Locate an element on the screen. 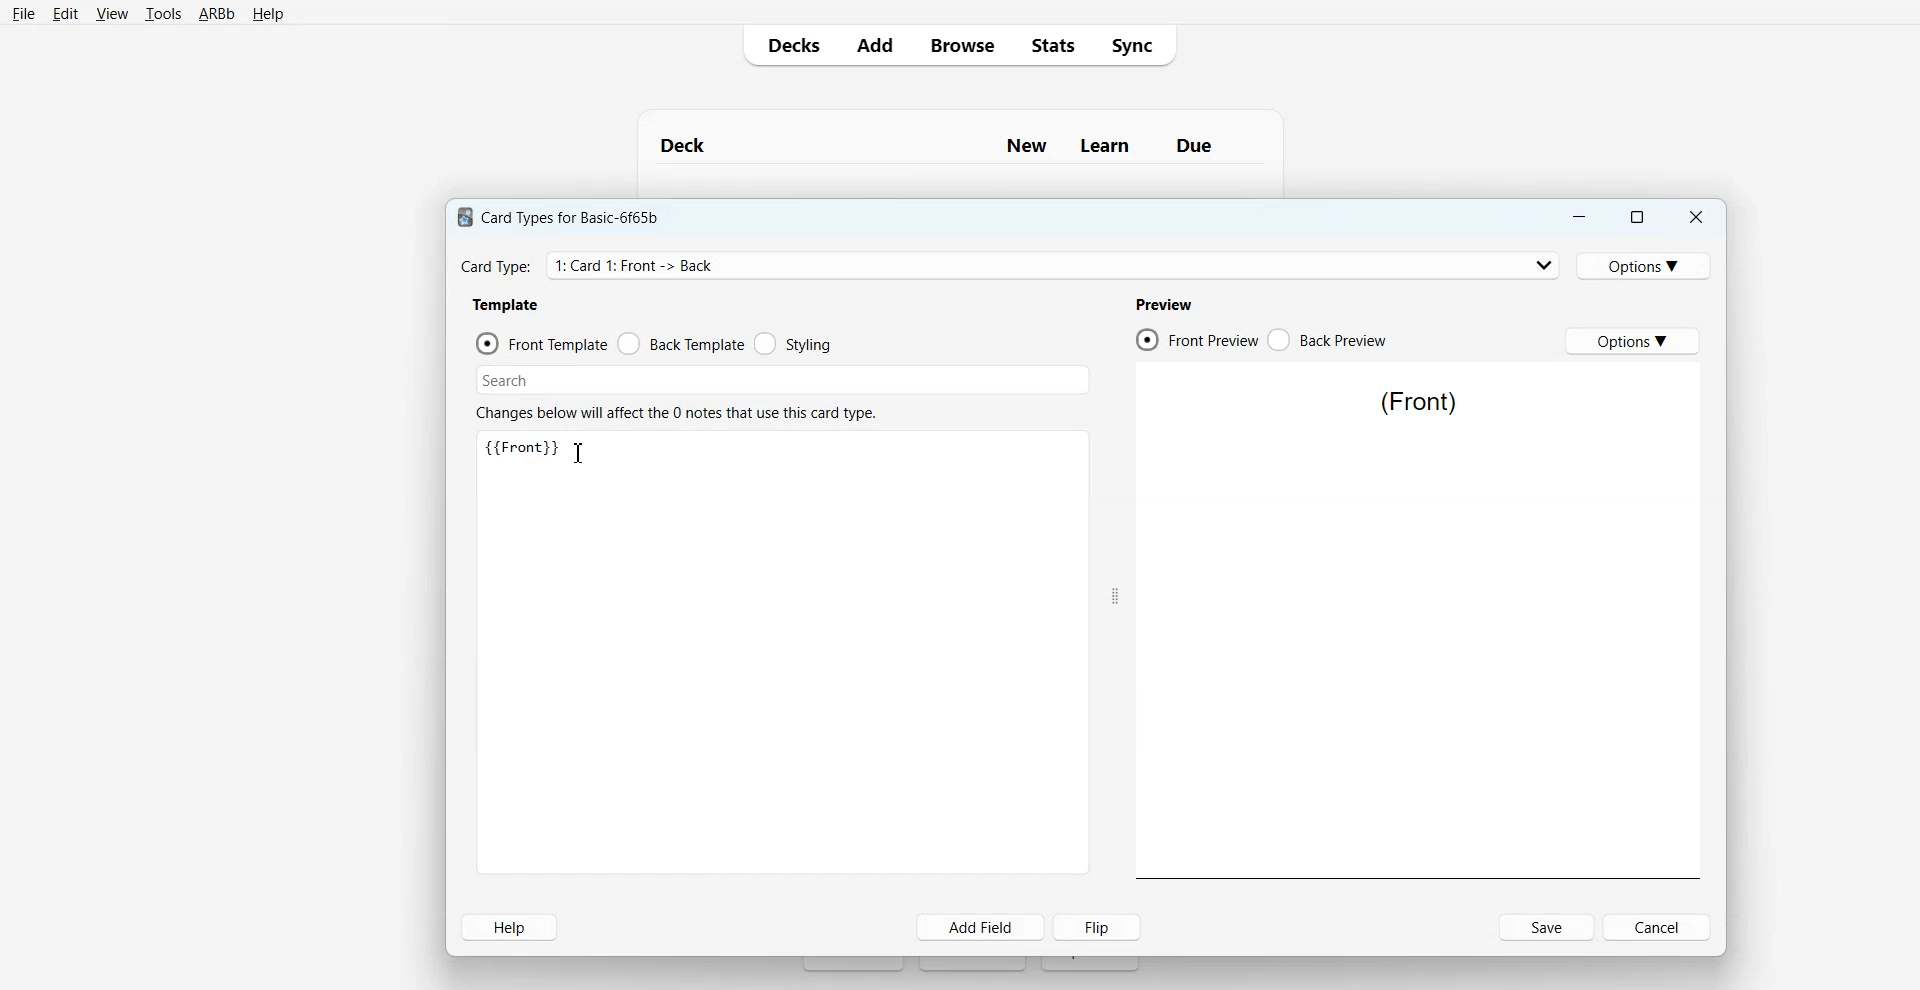  Add Field is located at coordinates (981, 927).